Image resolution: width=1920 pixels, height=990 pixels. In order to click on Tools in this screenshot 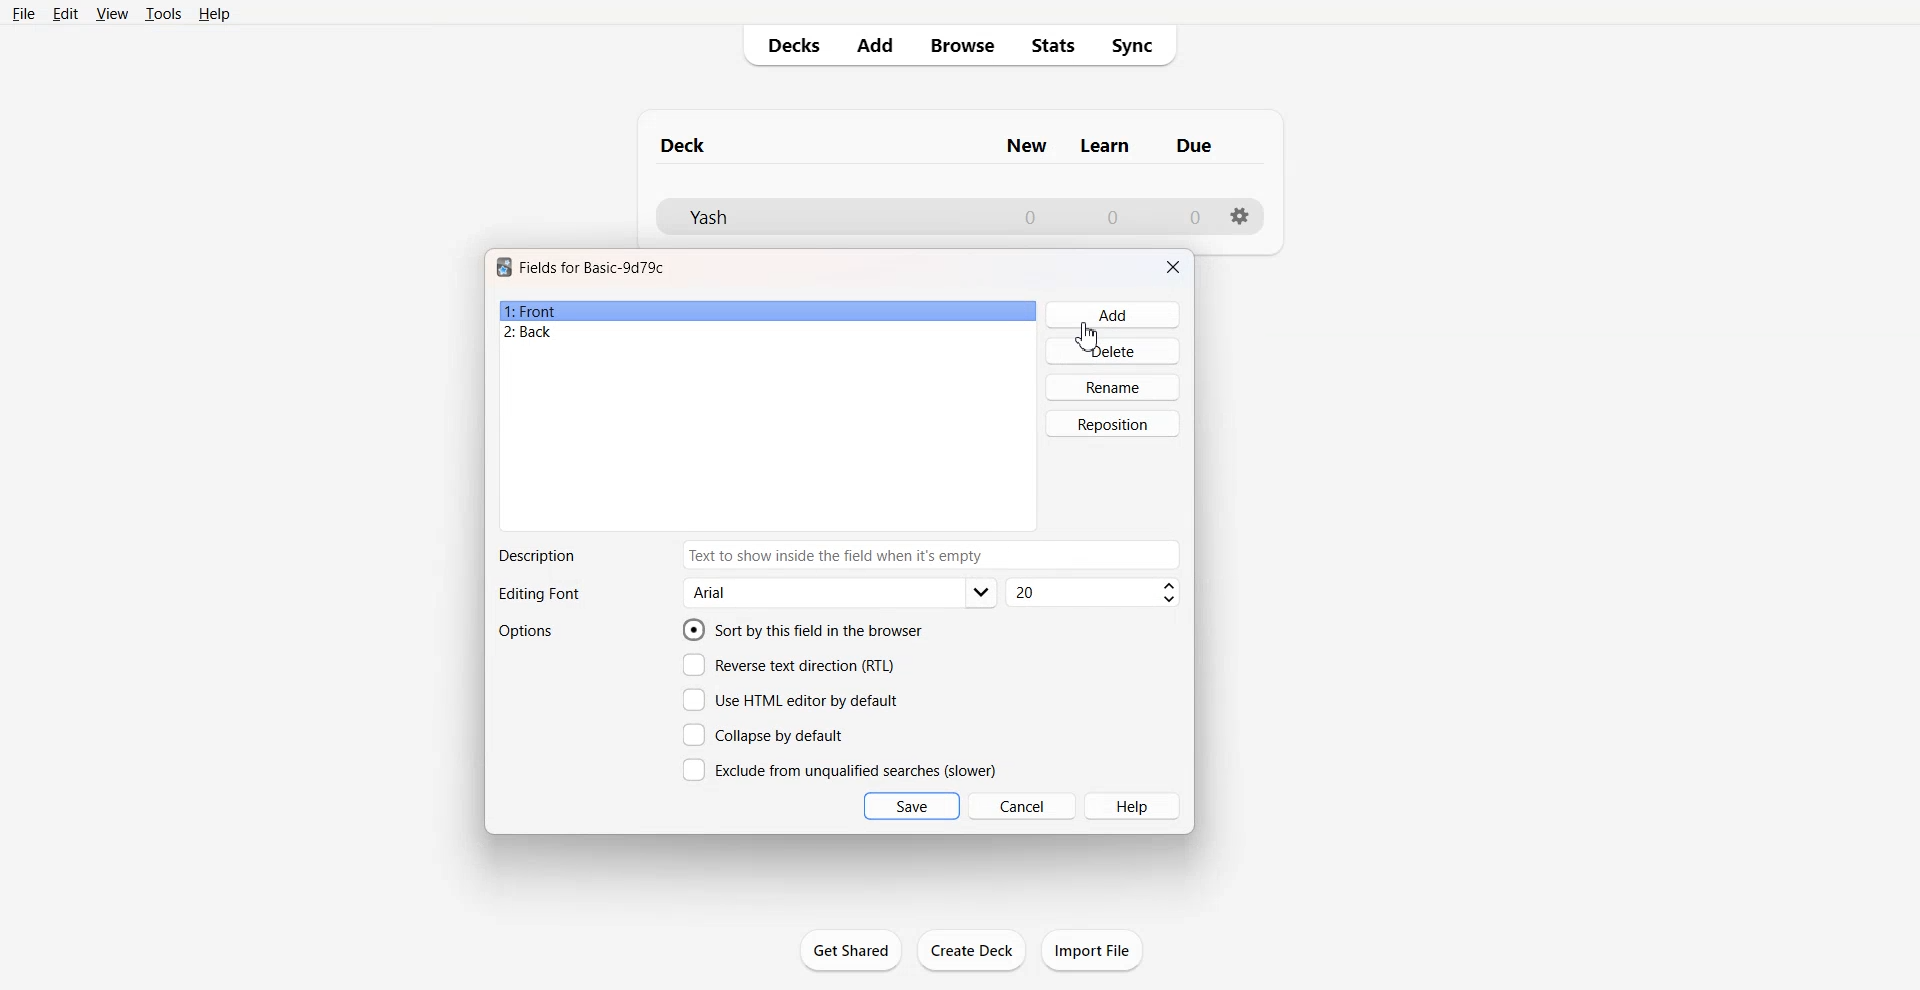, I will do `click(163, 13)`.